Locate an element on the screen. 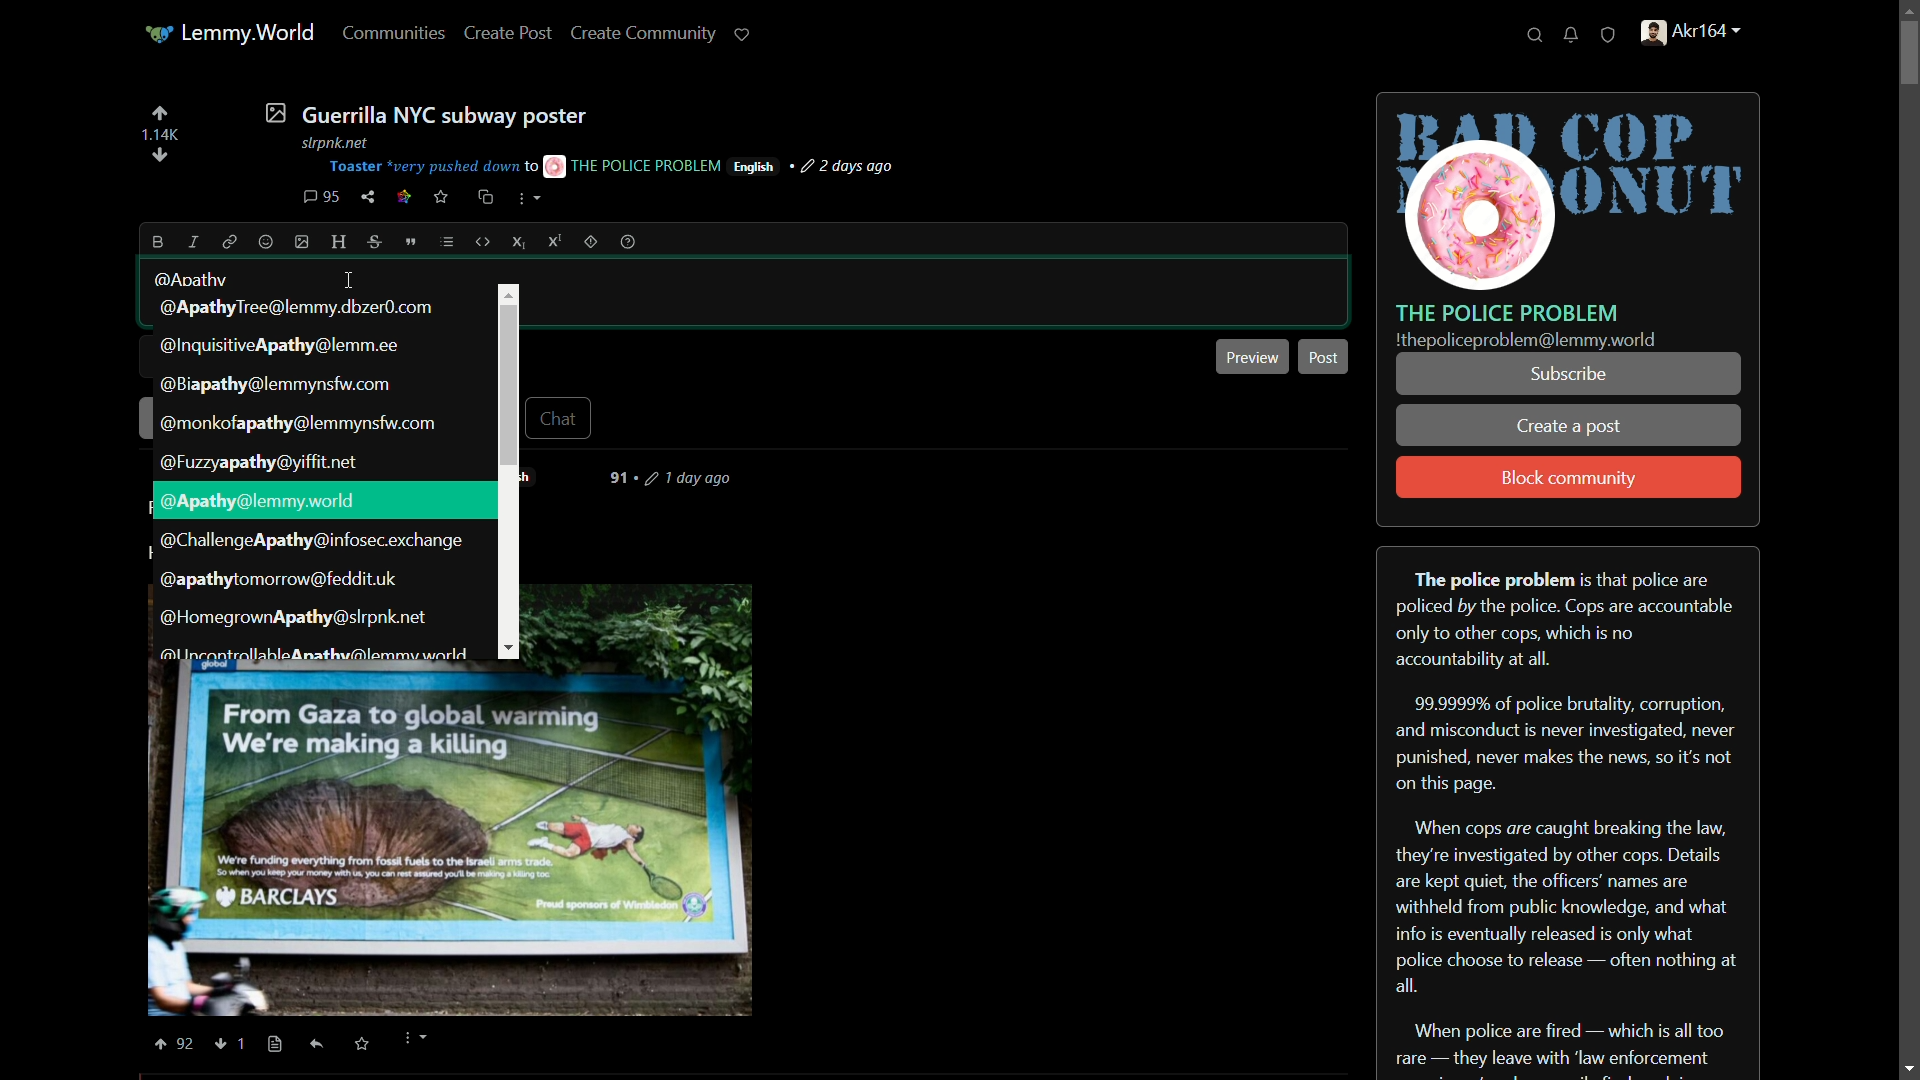 The height and width of the screenshot is (1080, 1920). link is located at coordinates (226, 241).